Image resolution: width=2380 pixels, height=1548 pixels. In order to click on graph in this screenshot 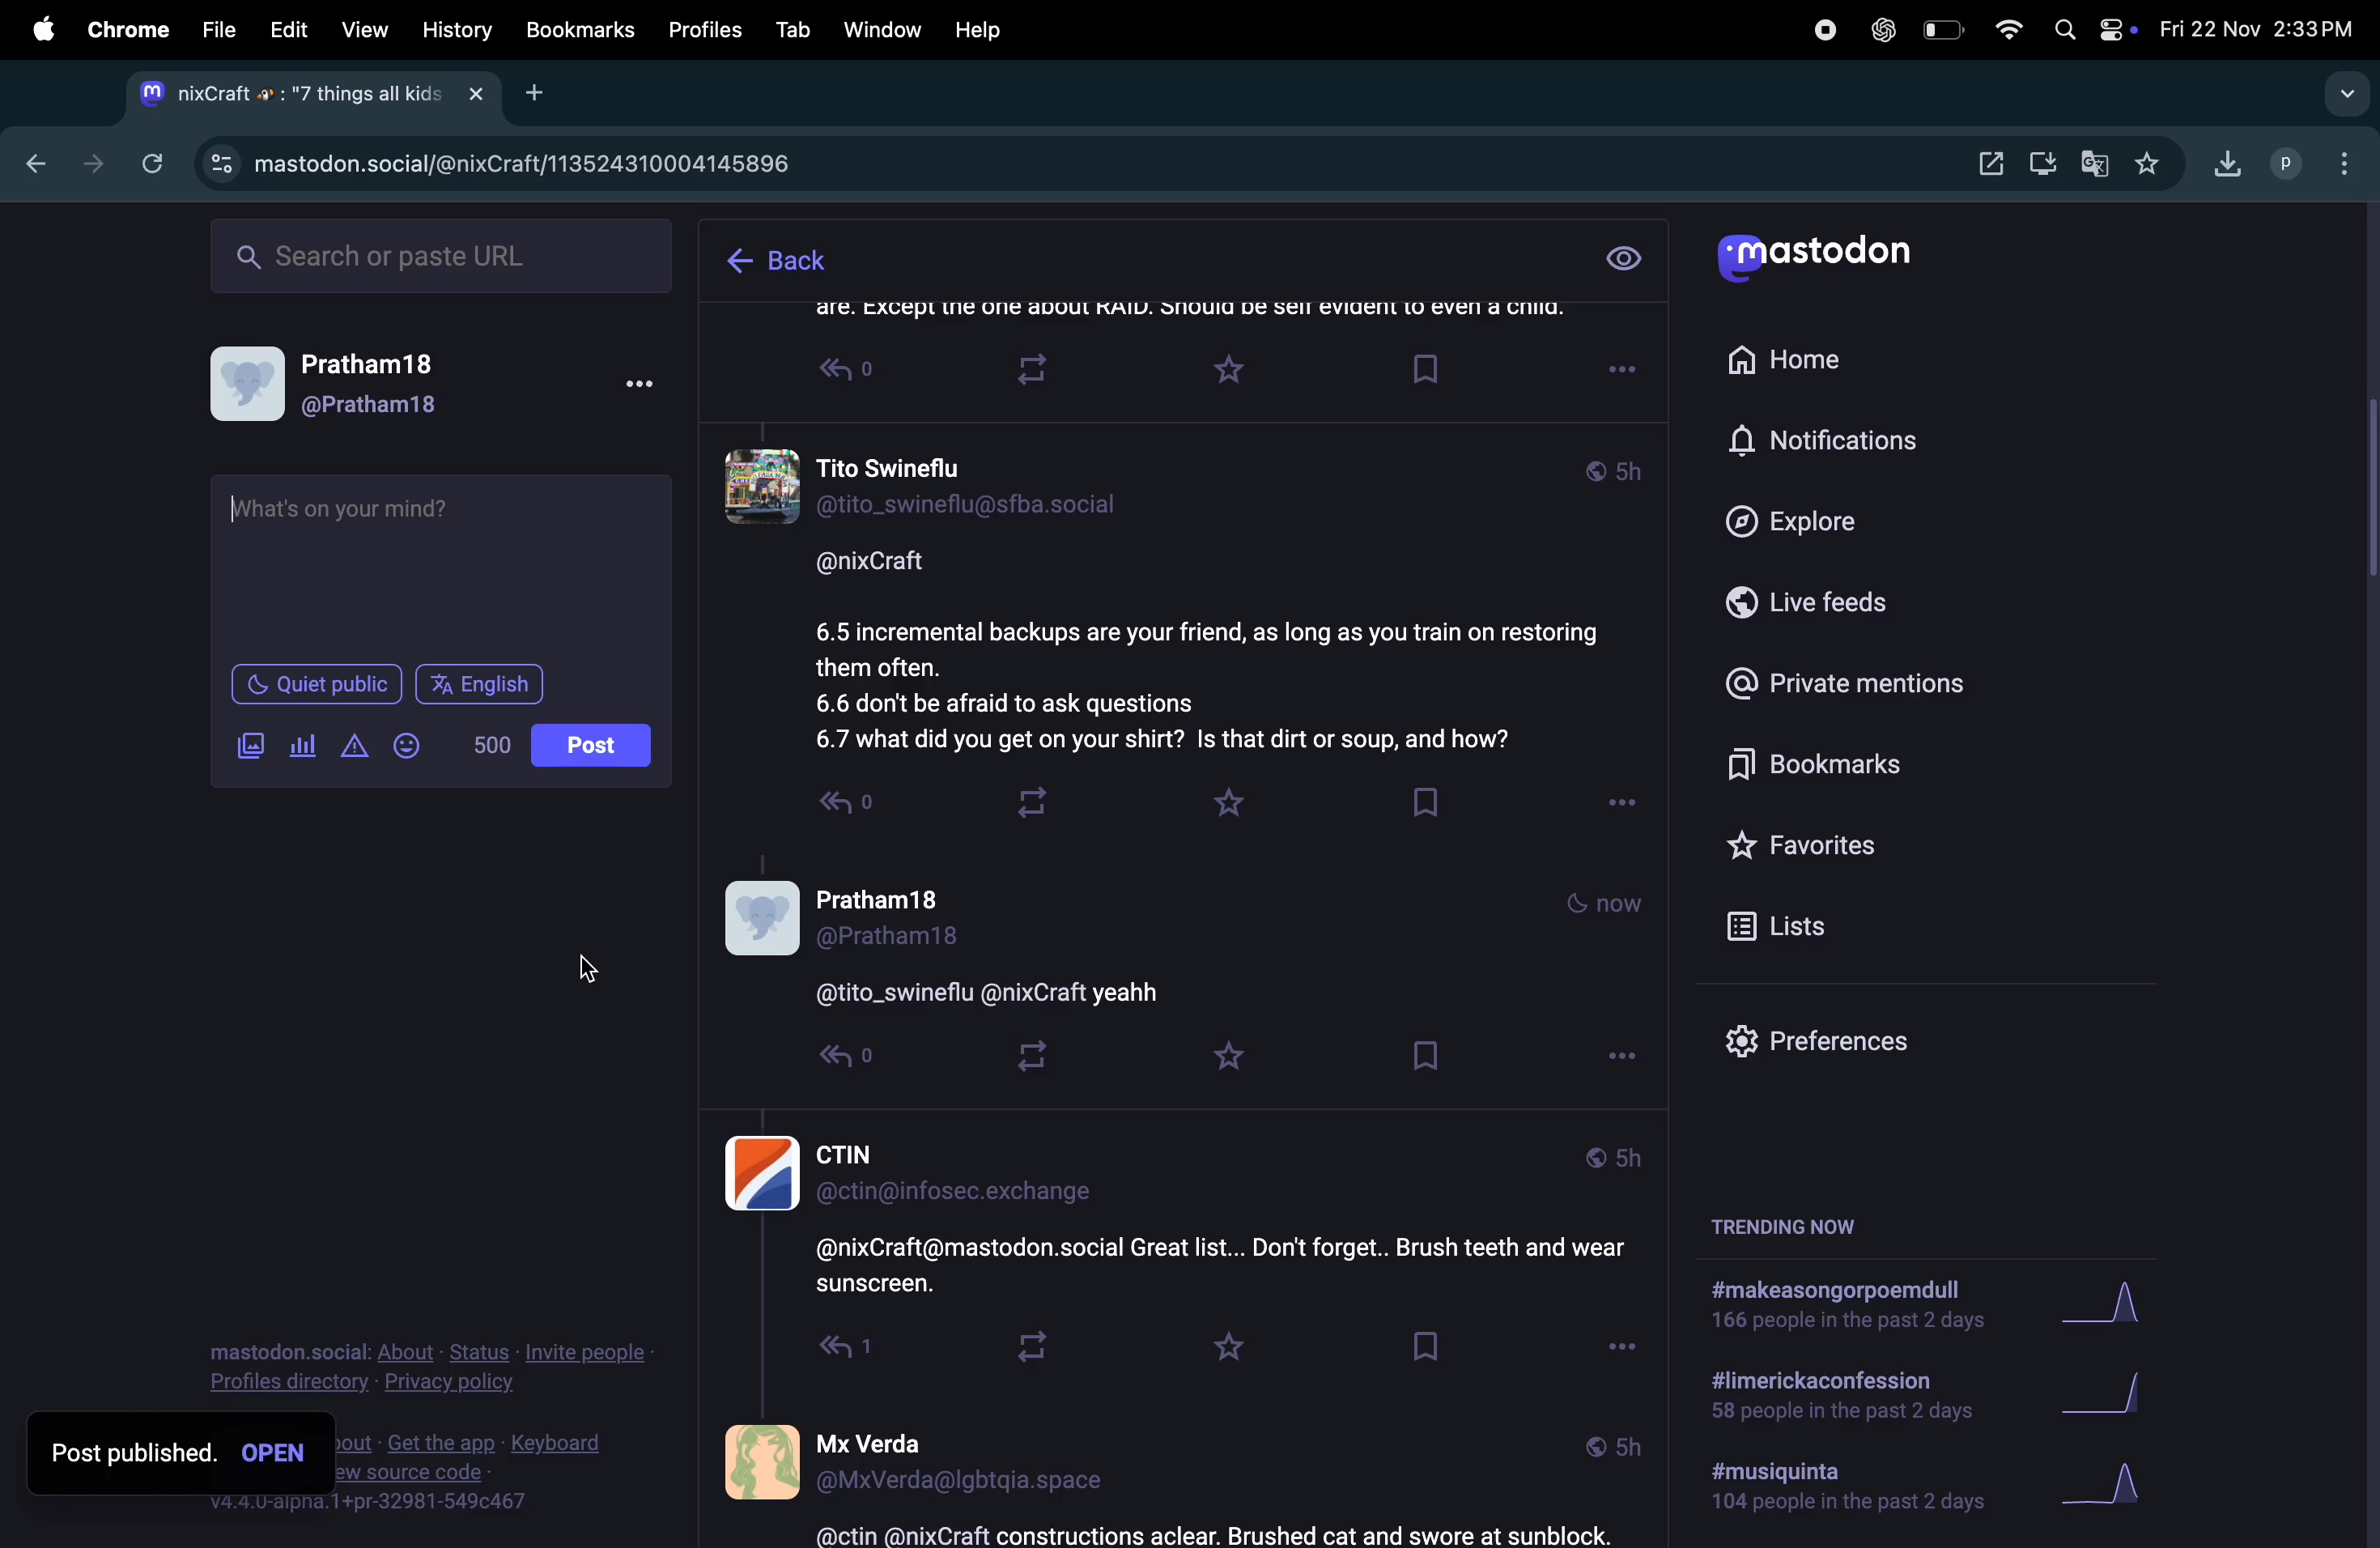, I will do `click(2123, 1487)`.